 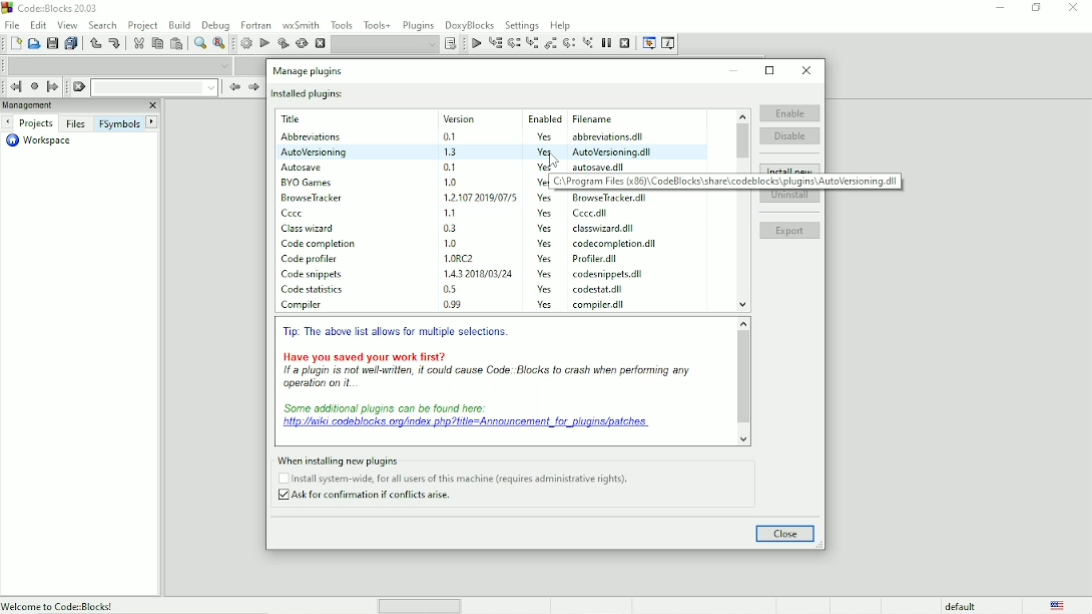 What do you see at coordinates (308, 137) in the screenshot?
I see `Abbreviations` at bounding box center [308, 137].